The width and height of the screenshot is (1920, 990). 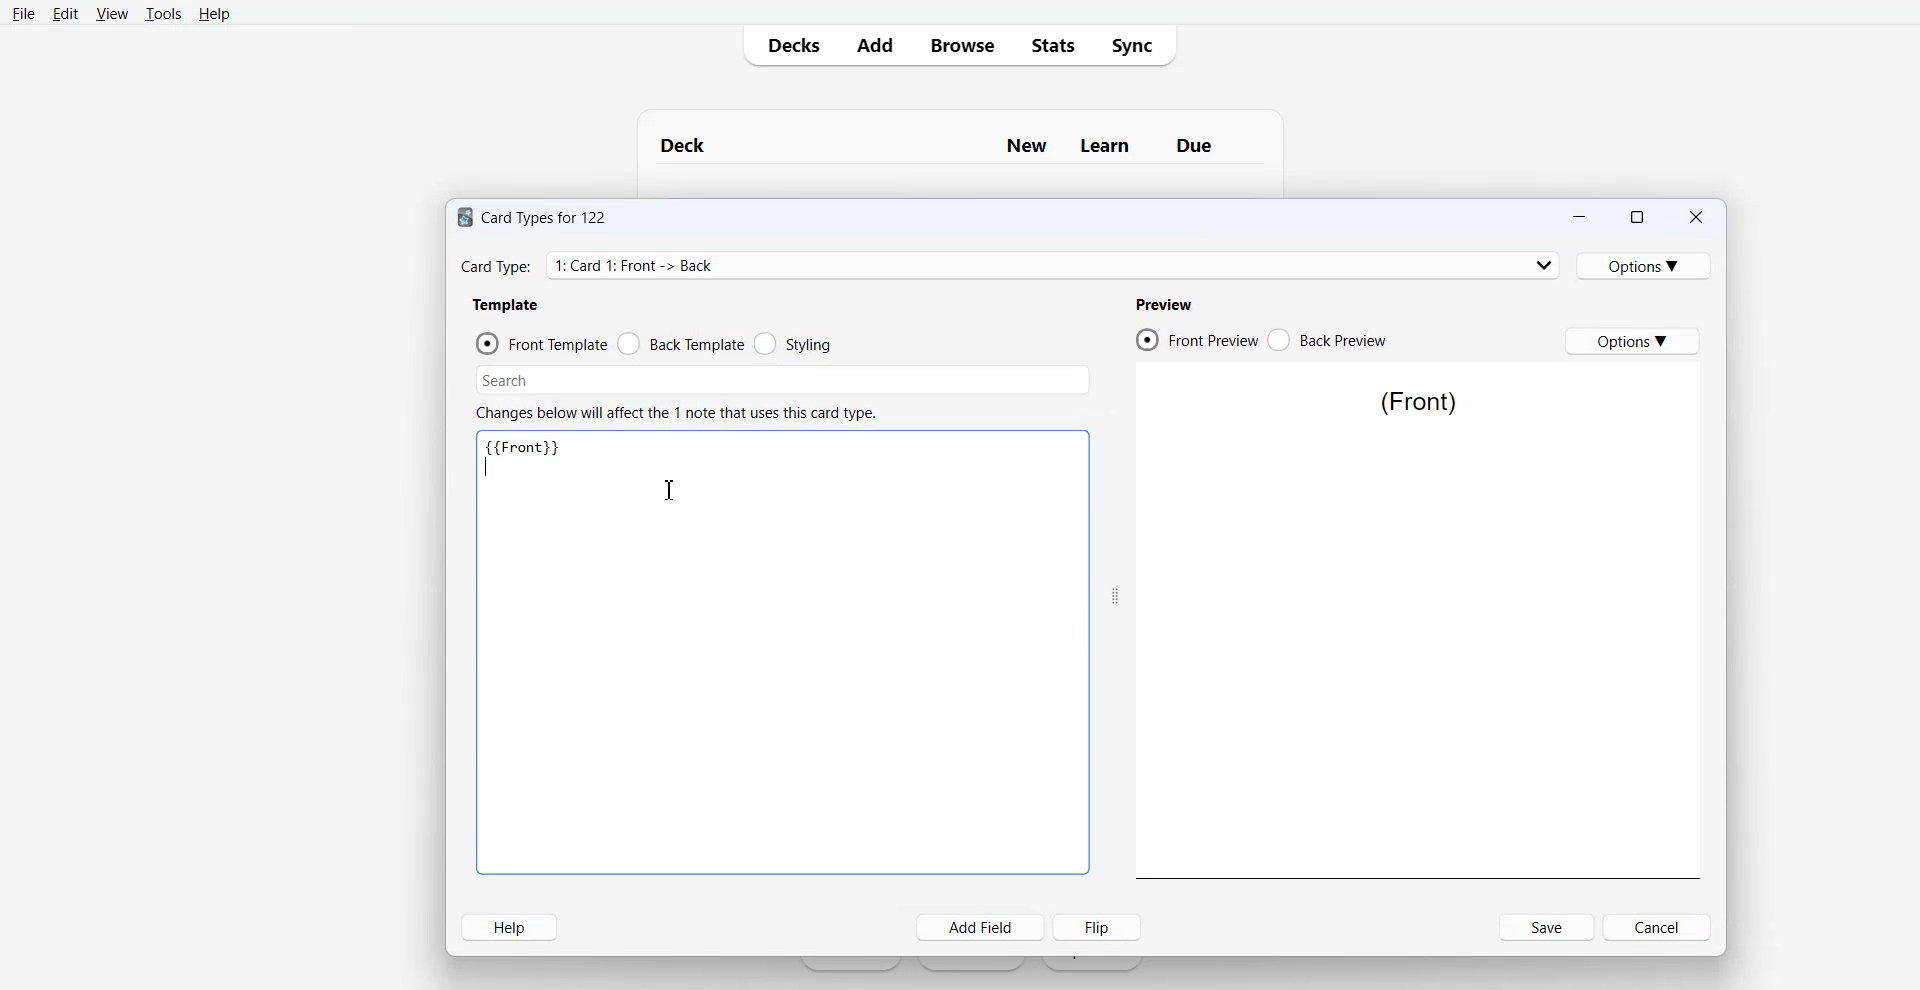 What do you see at coordinates (673, 490) in the screenshot?
I see `Text Cursor` at bounding box center [673, 490].